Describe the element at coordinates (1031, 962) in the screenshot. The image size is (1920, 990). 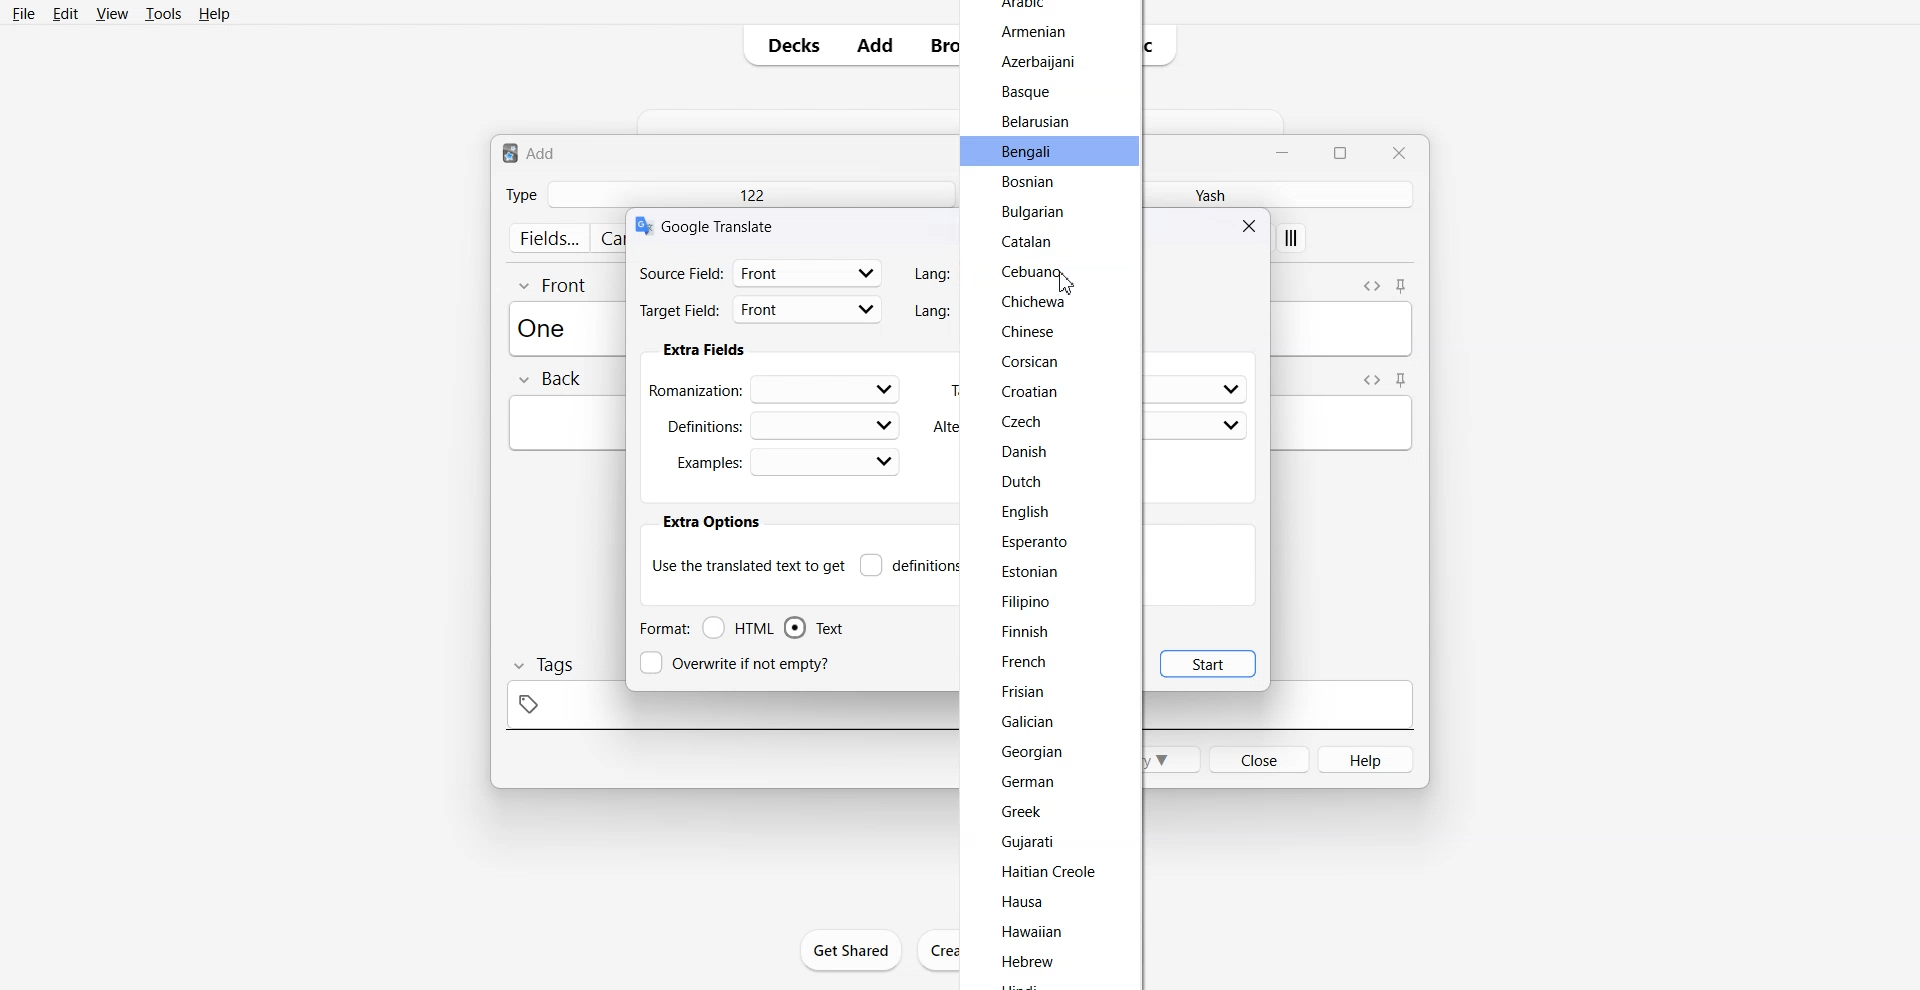
I see `Hebrew` at that location.